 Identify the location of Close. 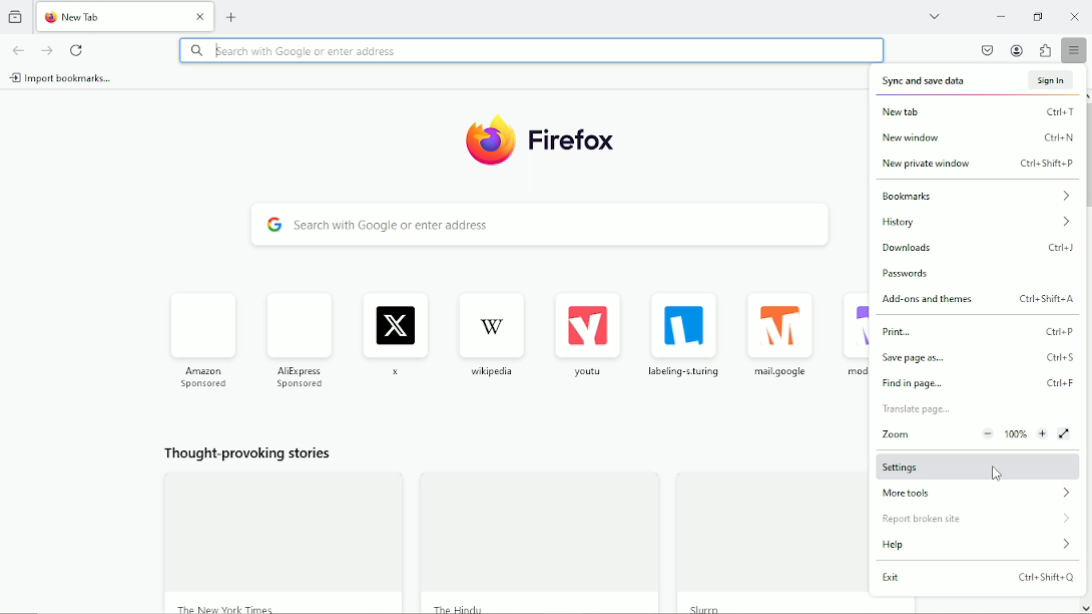
(1074, 14).